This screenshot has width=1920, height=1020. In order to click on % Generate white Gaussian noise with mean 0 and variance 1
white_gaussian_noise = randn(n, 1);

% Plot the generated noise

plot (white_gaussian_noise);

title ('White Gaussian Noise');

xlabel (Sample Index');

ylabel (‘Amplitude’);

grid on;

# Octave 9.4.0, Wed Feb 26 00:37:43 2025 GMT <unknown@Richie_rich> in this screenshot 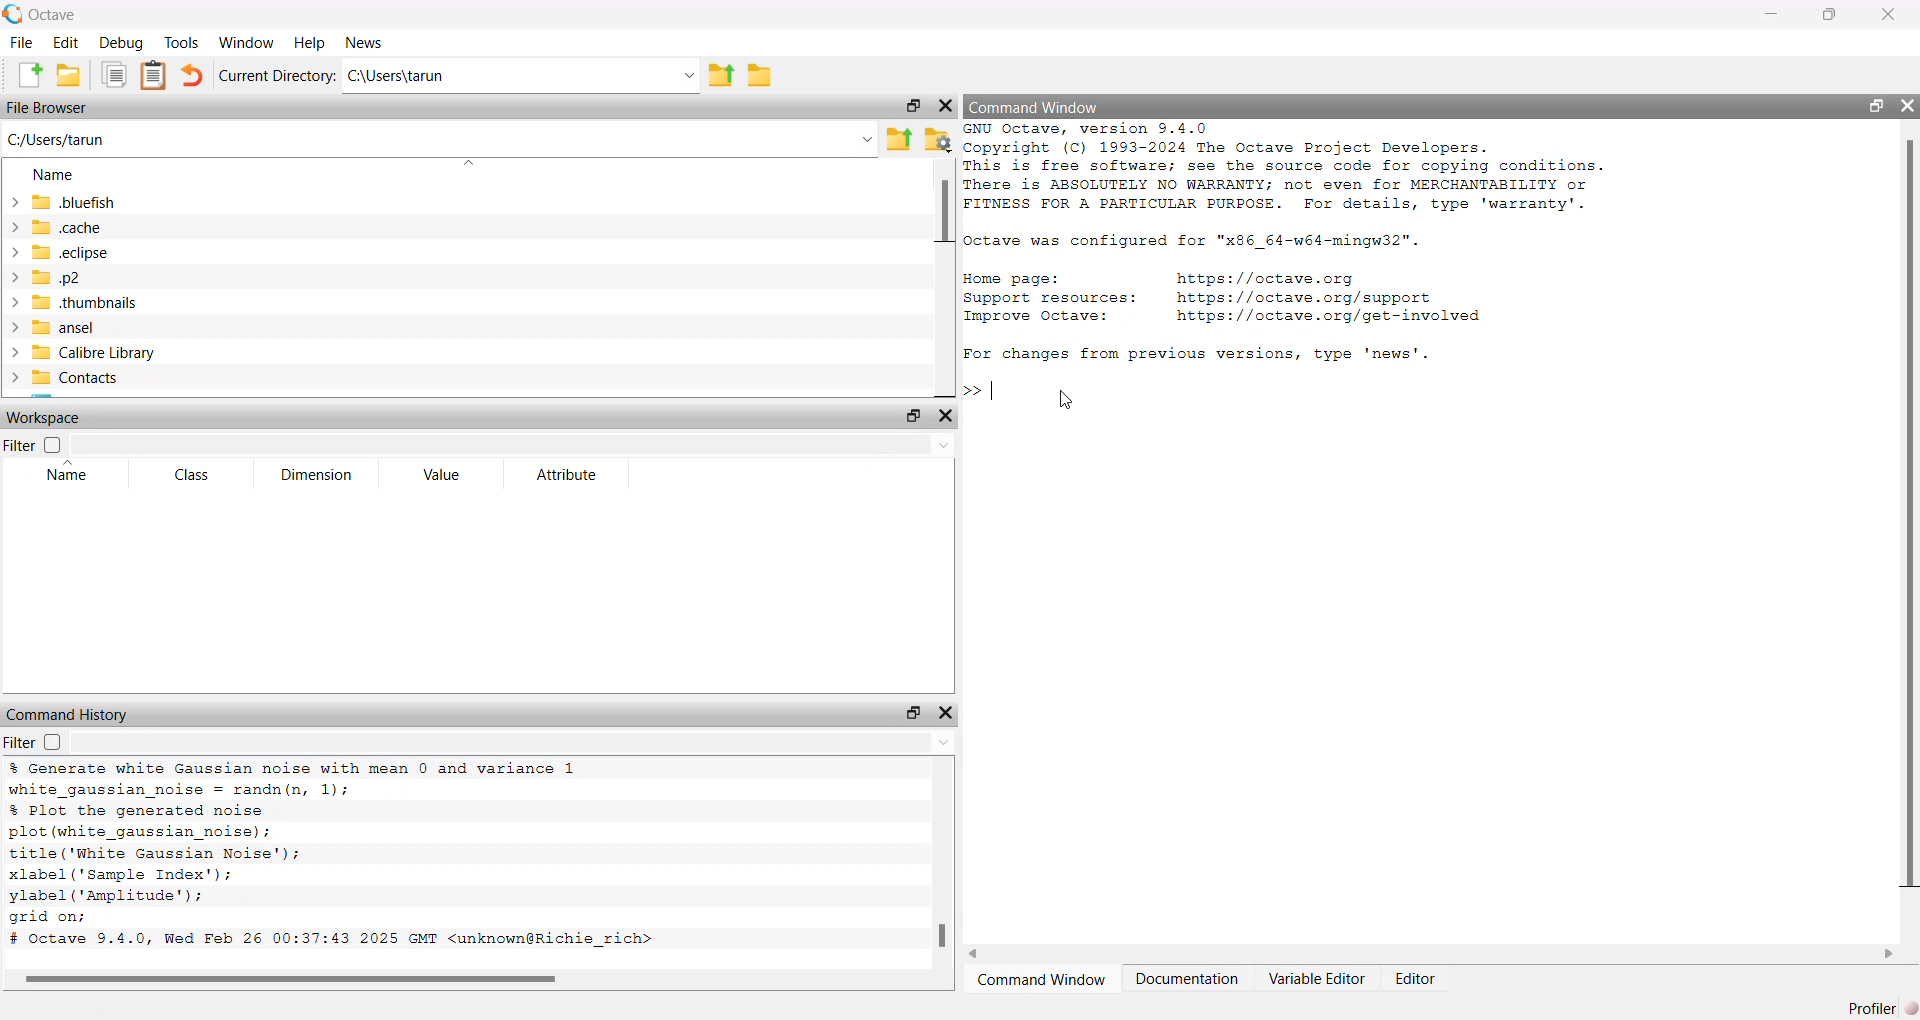, I will do `click(352, 855)`.